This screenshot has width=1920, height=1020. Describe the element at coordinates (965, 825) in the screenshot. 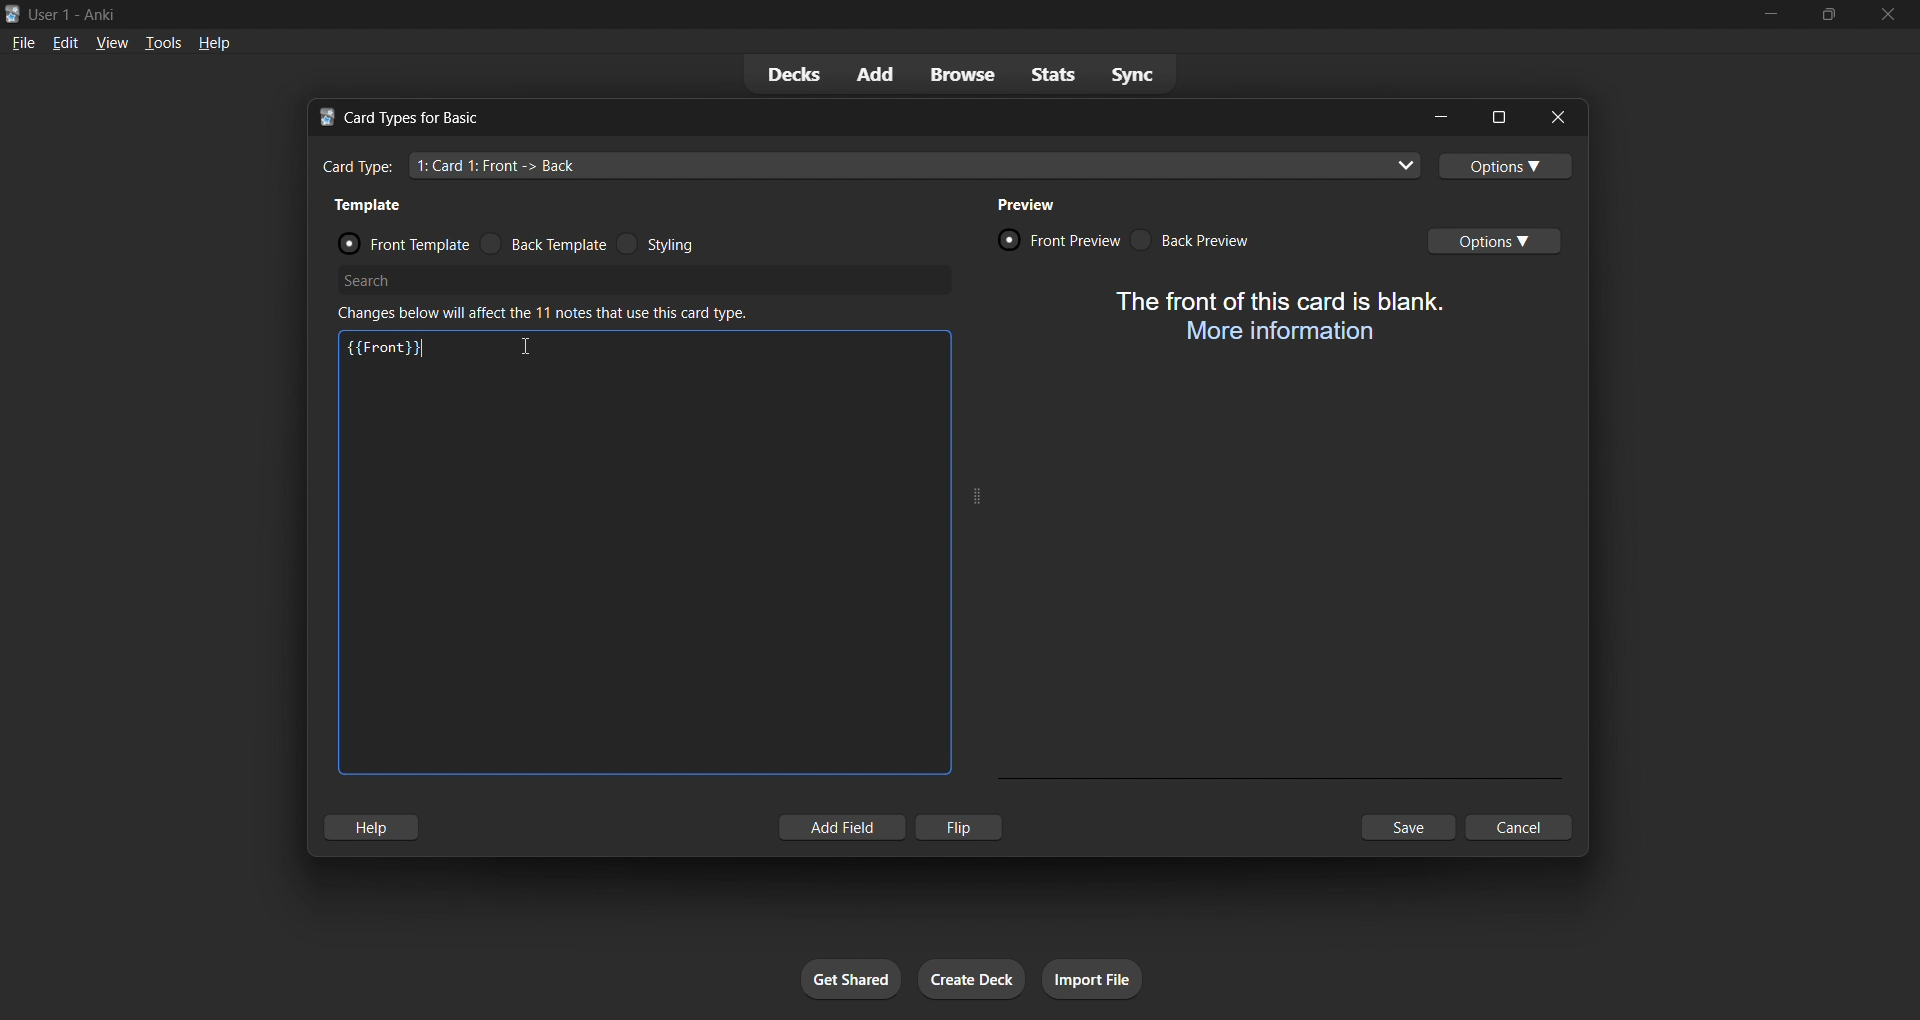

I see `flip` at that location.